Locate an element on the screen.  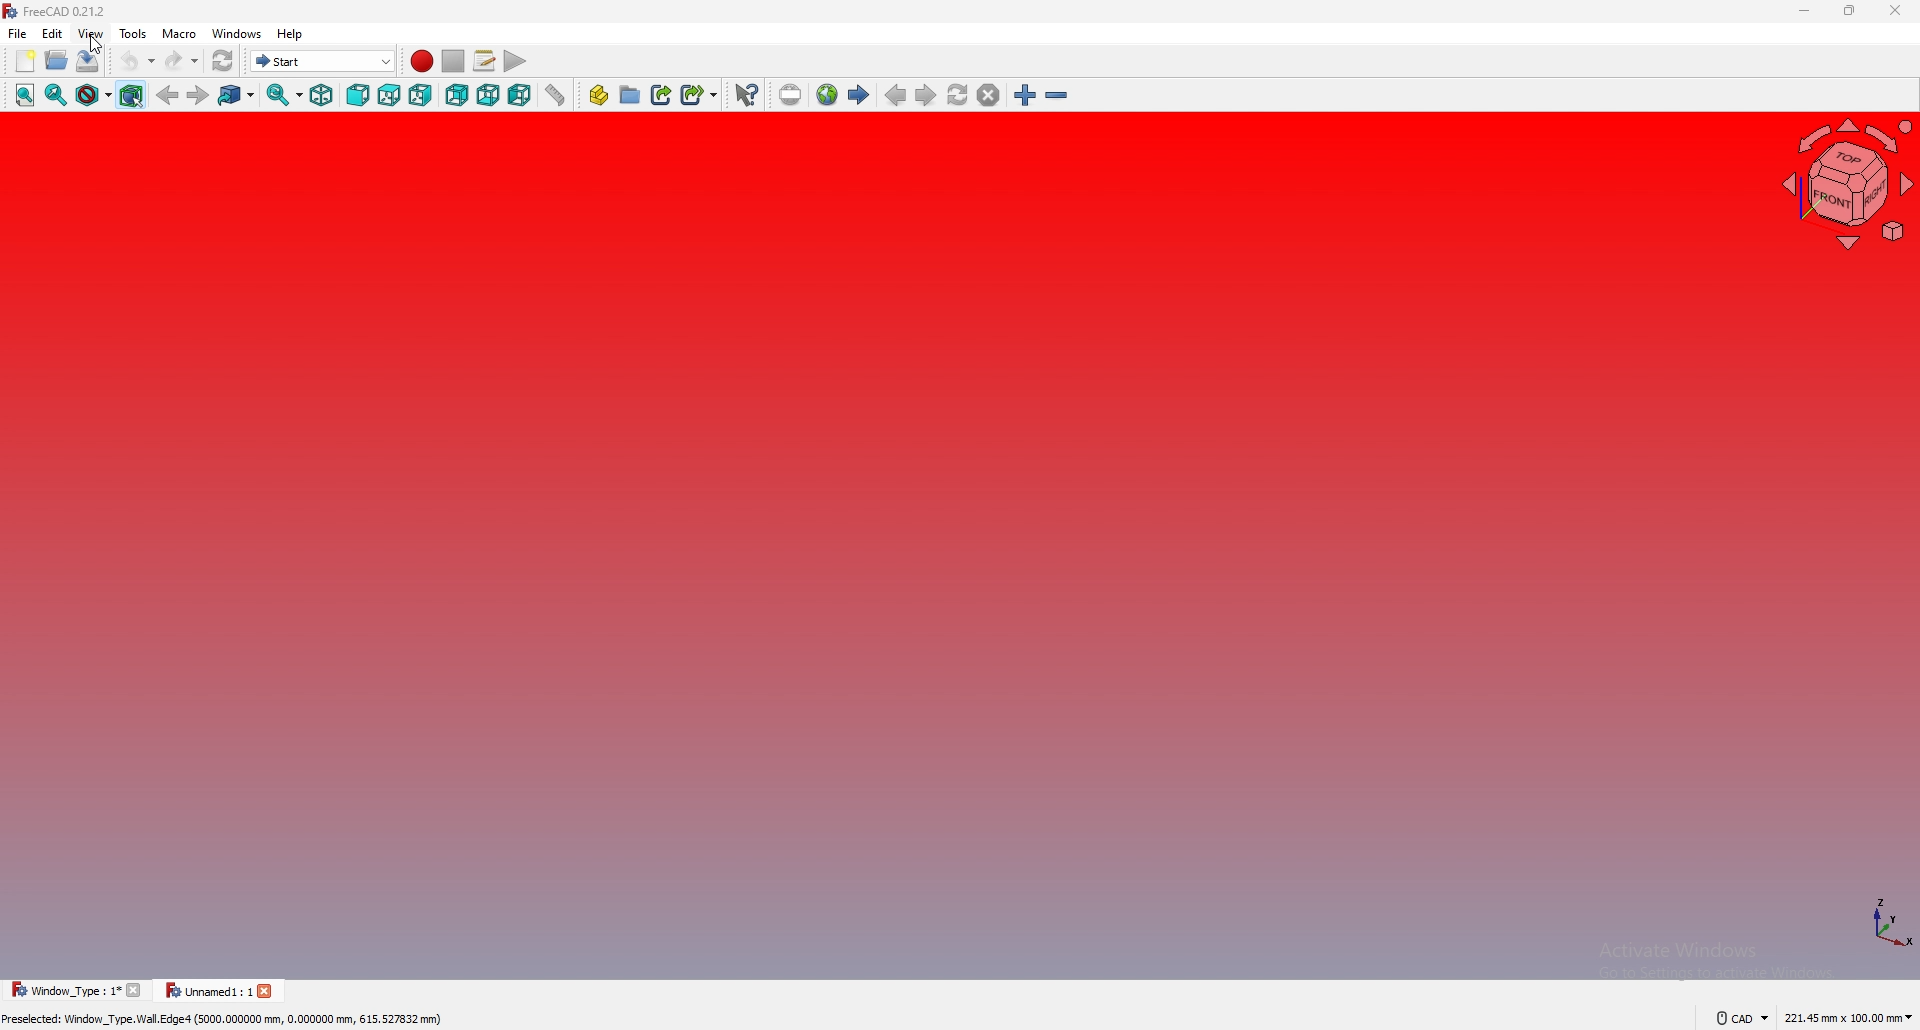
axis is located at coordinates (1893, 923).